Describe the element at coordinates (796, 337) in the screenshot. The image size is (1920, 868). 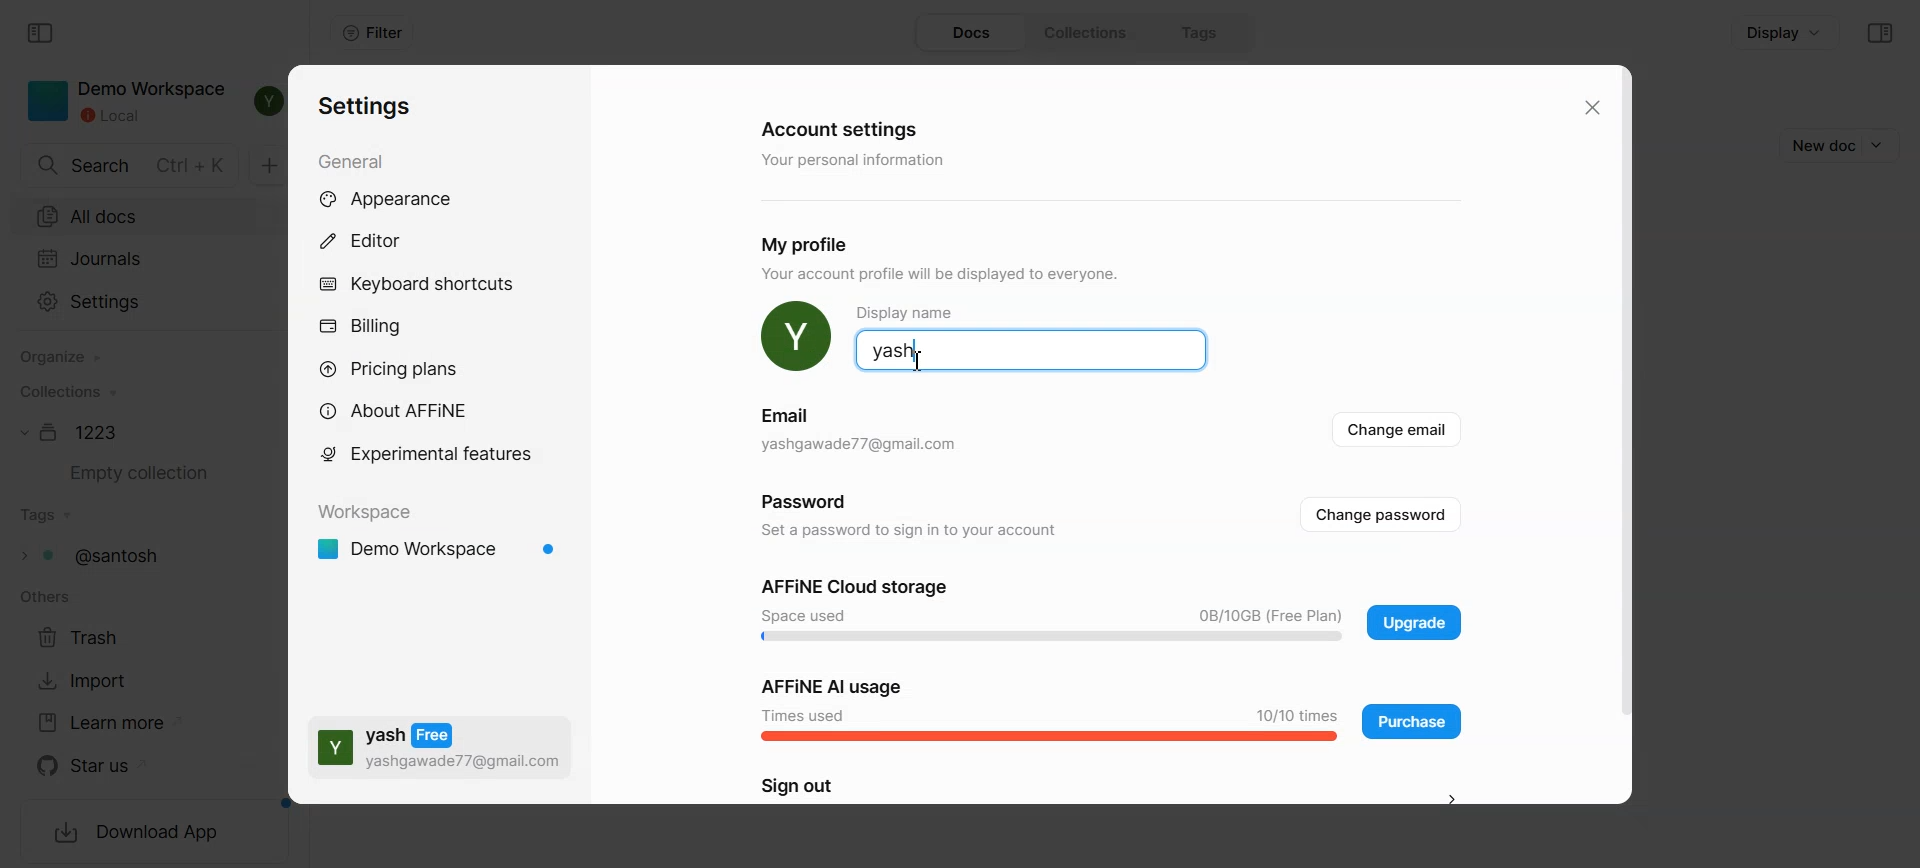
I see `Profile Pic` at that location.